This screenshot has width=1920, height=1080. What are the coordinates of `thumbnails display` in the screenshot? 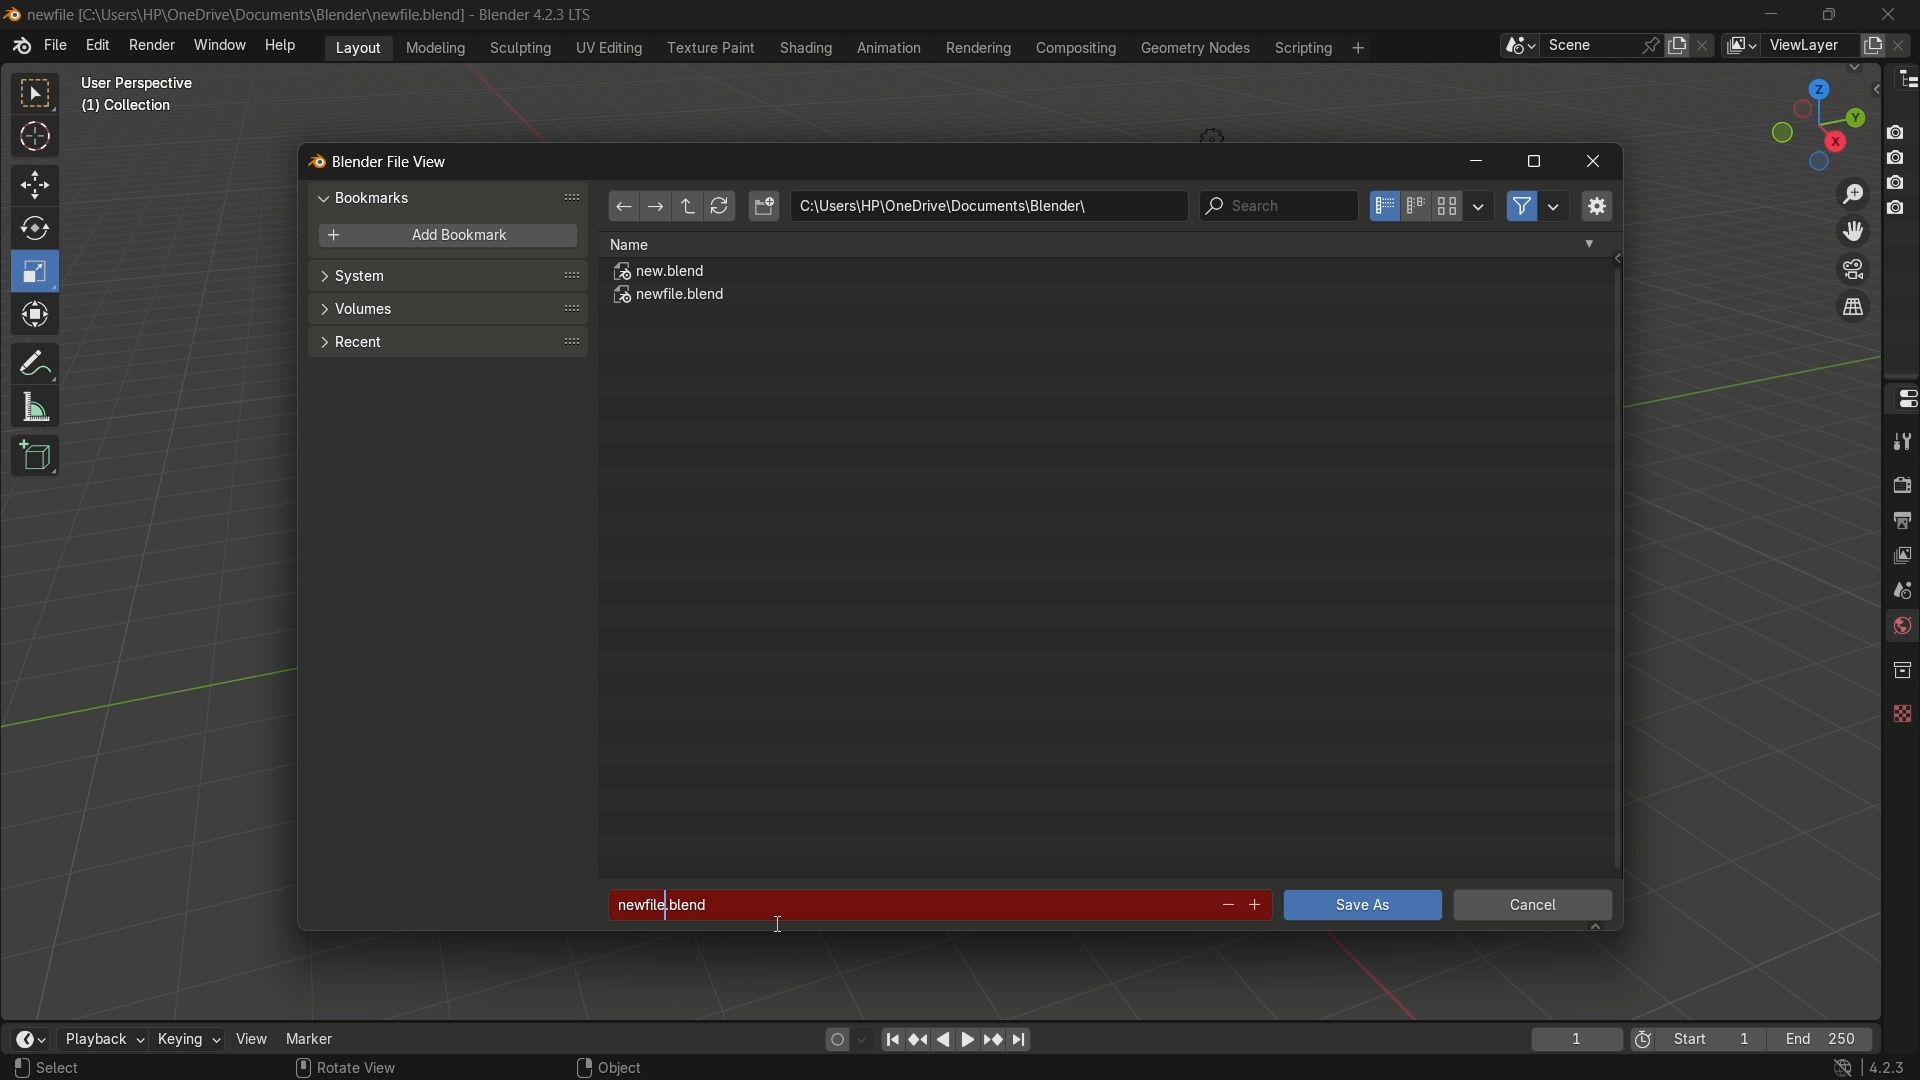 It's located at (1448, 207).